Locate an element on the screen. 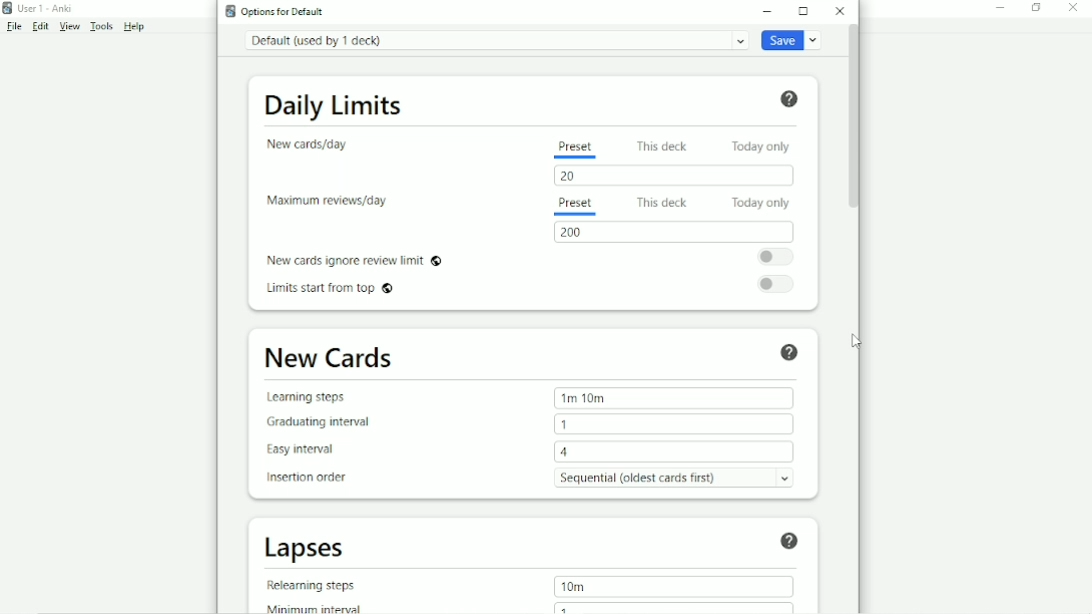  Options for default is located at coordinates (282, 11).